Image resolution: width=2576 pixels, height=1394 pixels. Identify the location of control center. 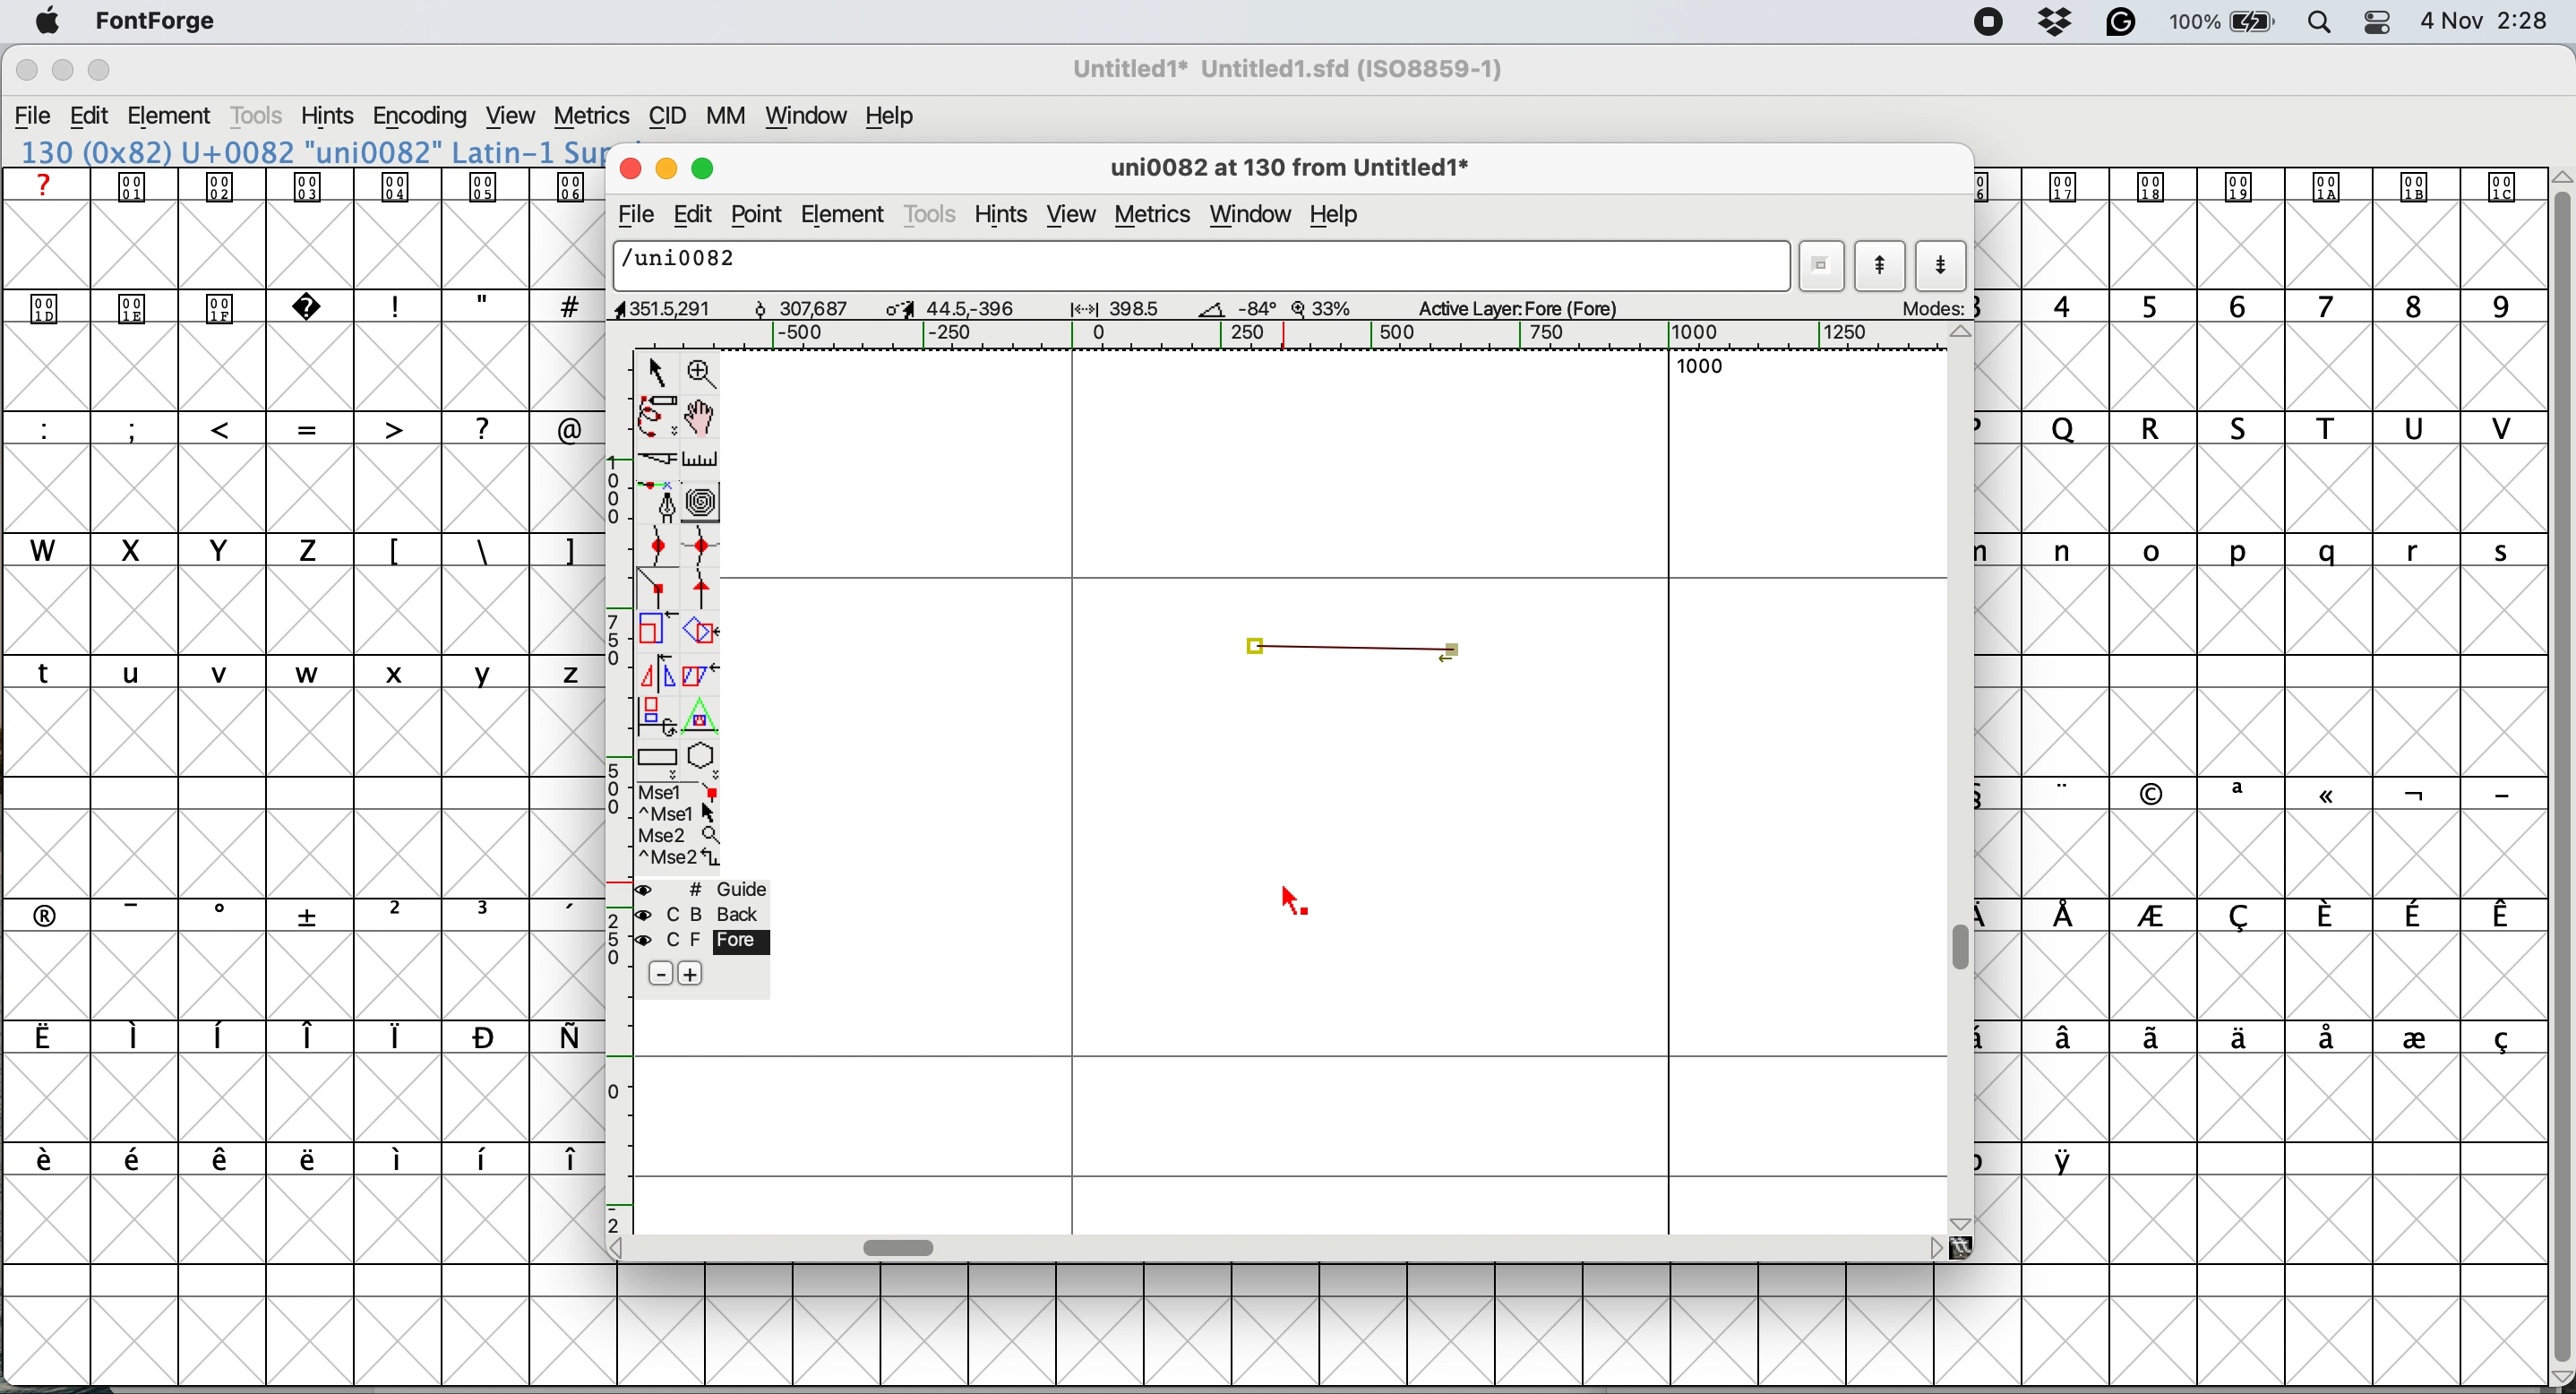
(2376, 22).